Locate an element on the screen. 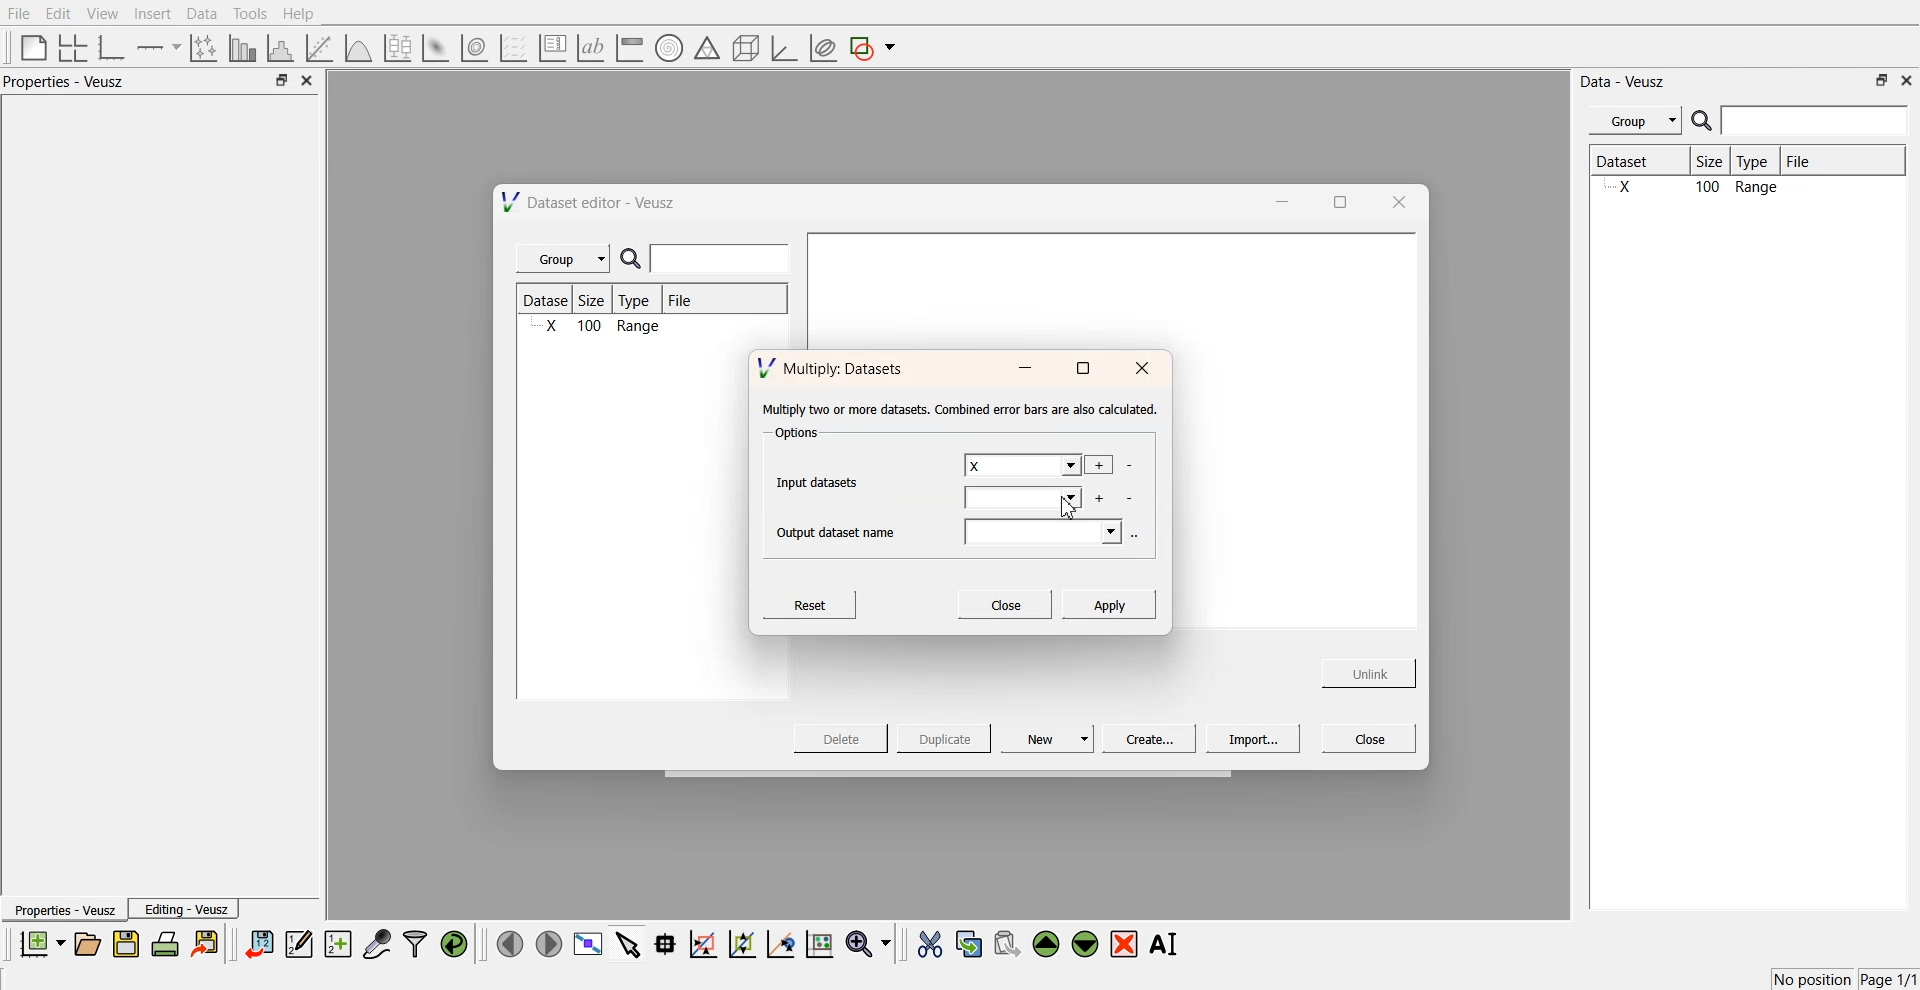  Create... is located at coordinates (1146, 738).